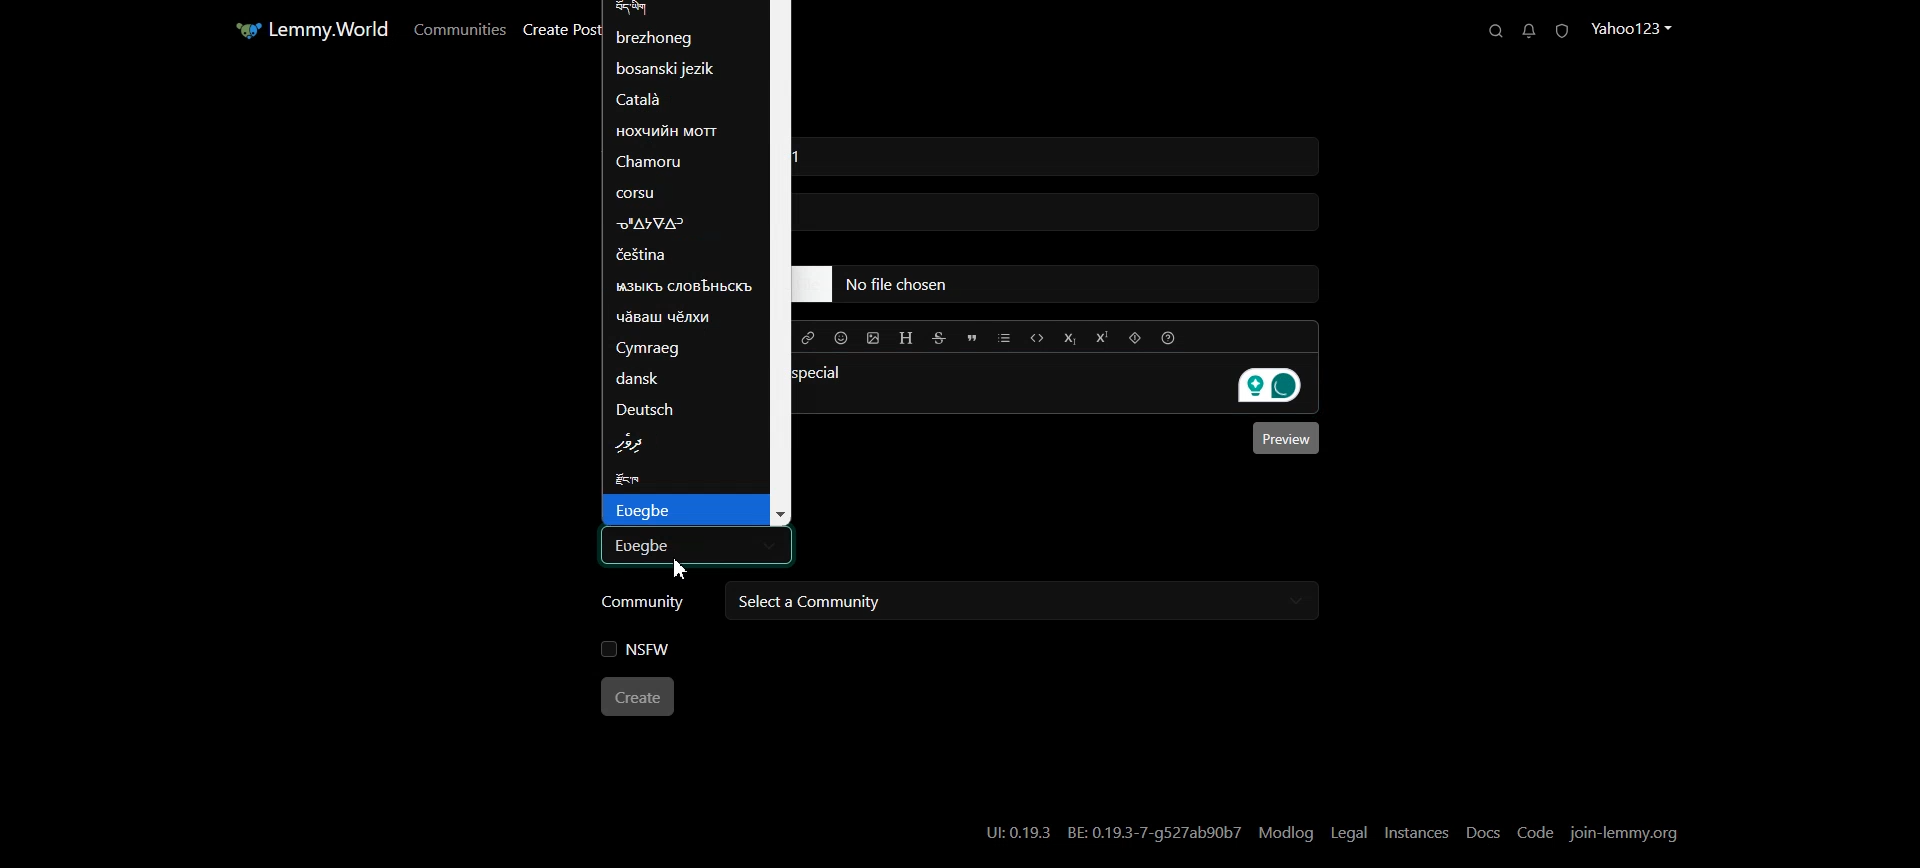 The height and width of the screenshot is (868, 1920). Describe the element at coordinates (1135, 337) in the screenshot. I see `Spoiler` at that location.